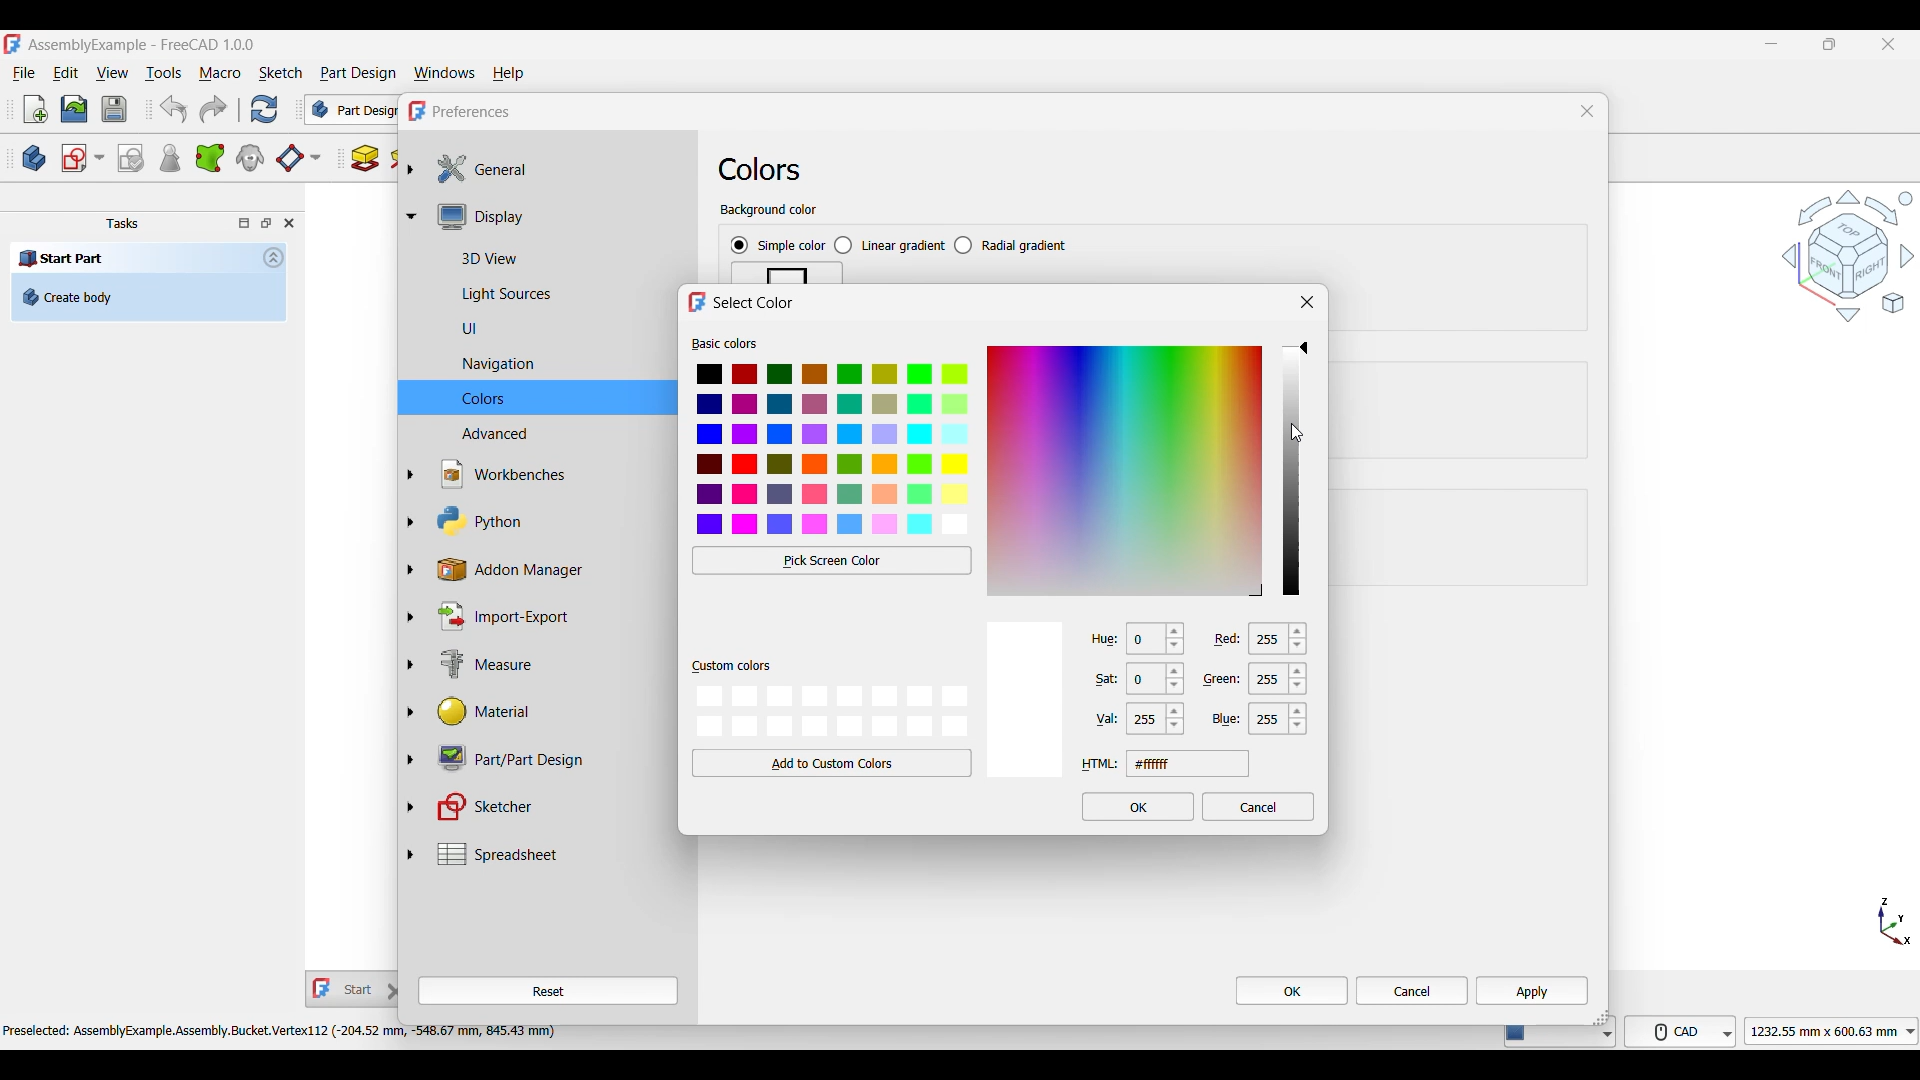  What do you see at coordinates (445, 74) in the screenshot?
I see `Windows menu` at bounding box center [445, 74].